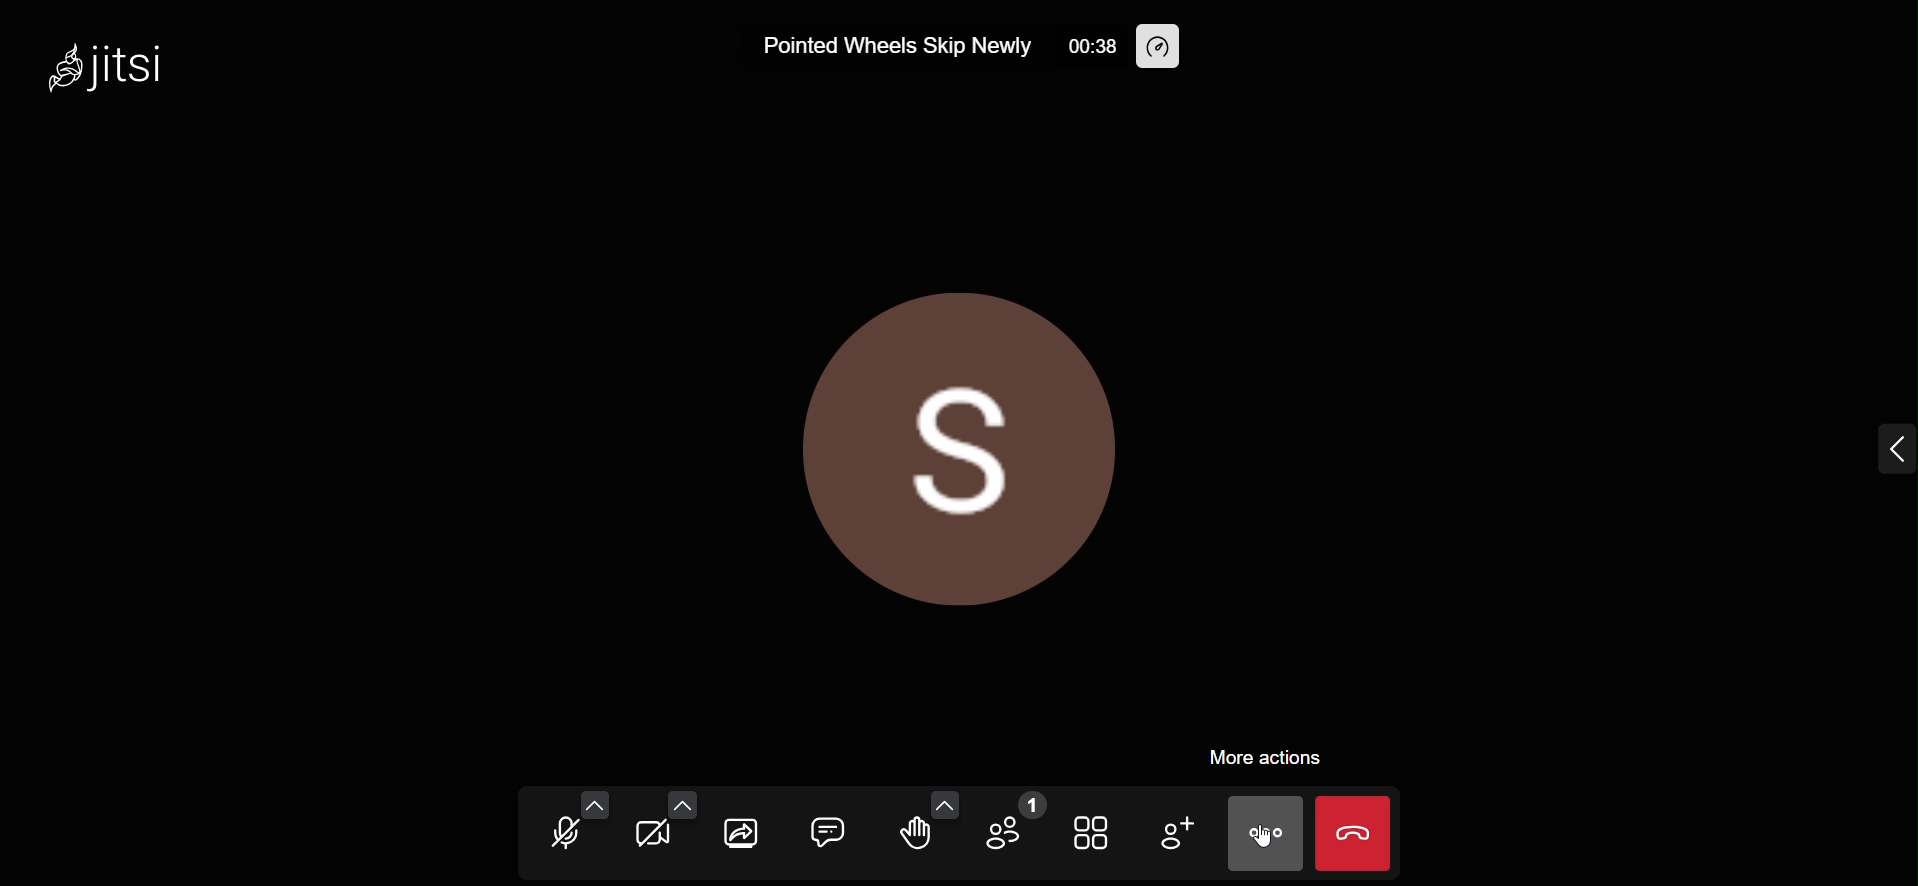  What do you see at coordinates (1163, 47) in the screenshot?
I see `performance manager` at bounding box center [1163, 47].